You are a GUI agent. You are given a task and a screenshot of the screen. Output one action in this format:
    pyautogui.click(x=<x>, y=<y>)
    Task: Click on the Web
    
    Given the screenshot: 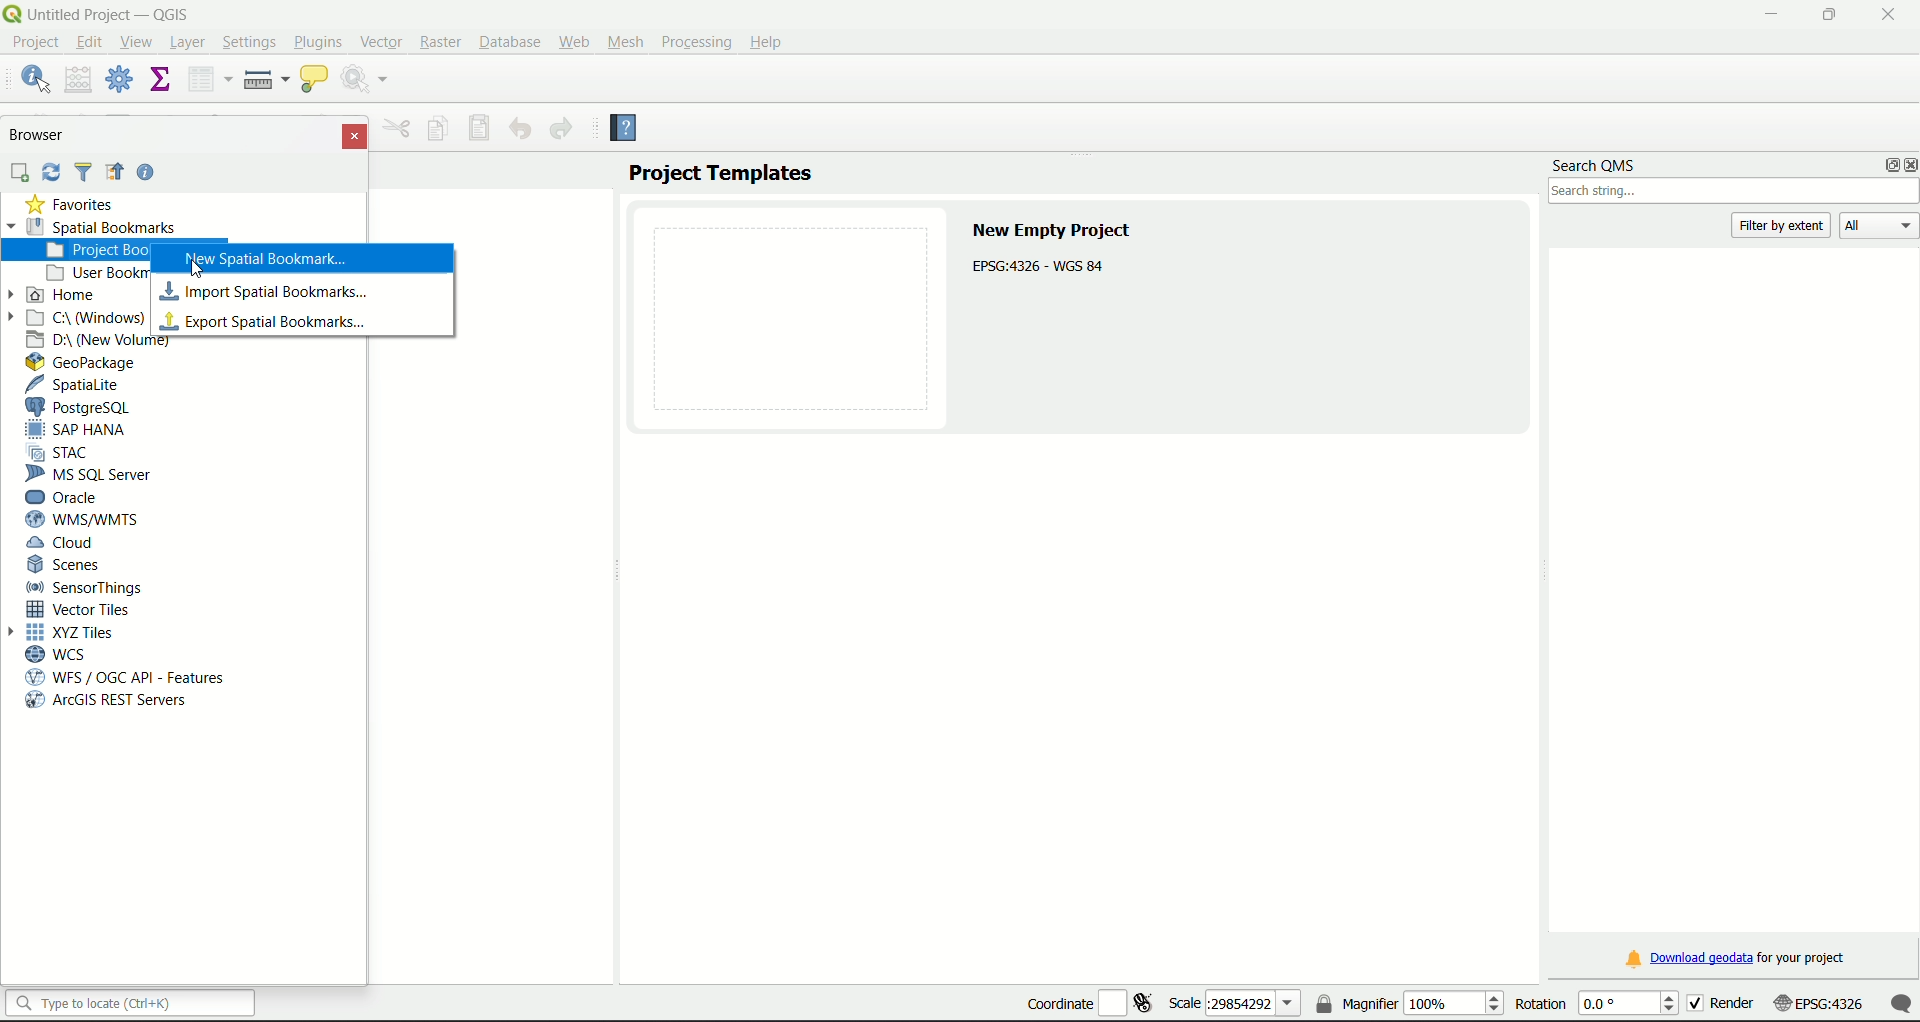 What is the action you would take?
    pyautogui.click(x=574, y=42)
    